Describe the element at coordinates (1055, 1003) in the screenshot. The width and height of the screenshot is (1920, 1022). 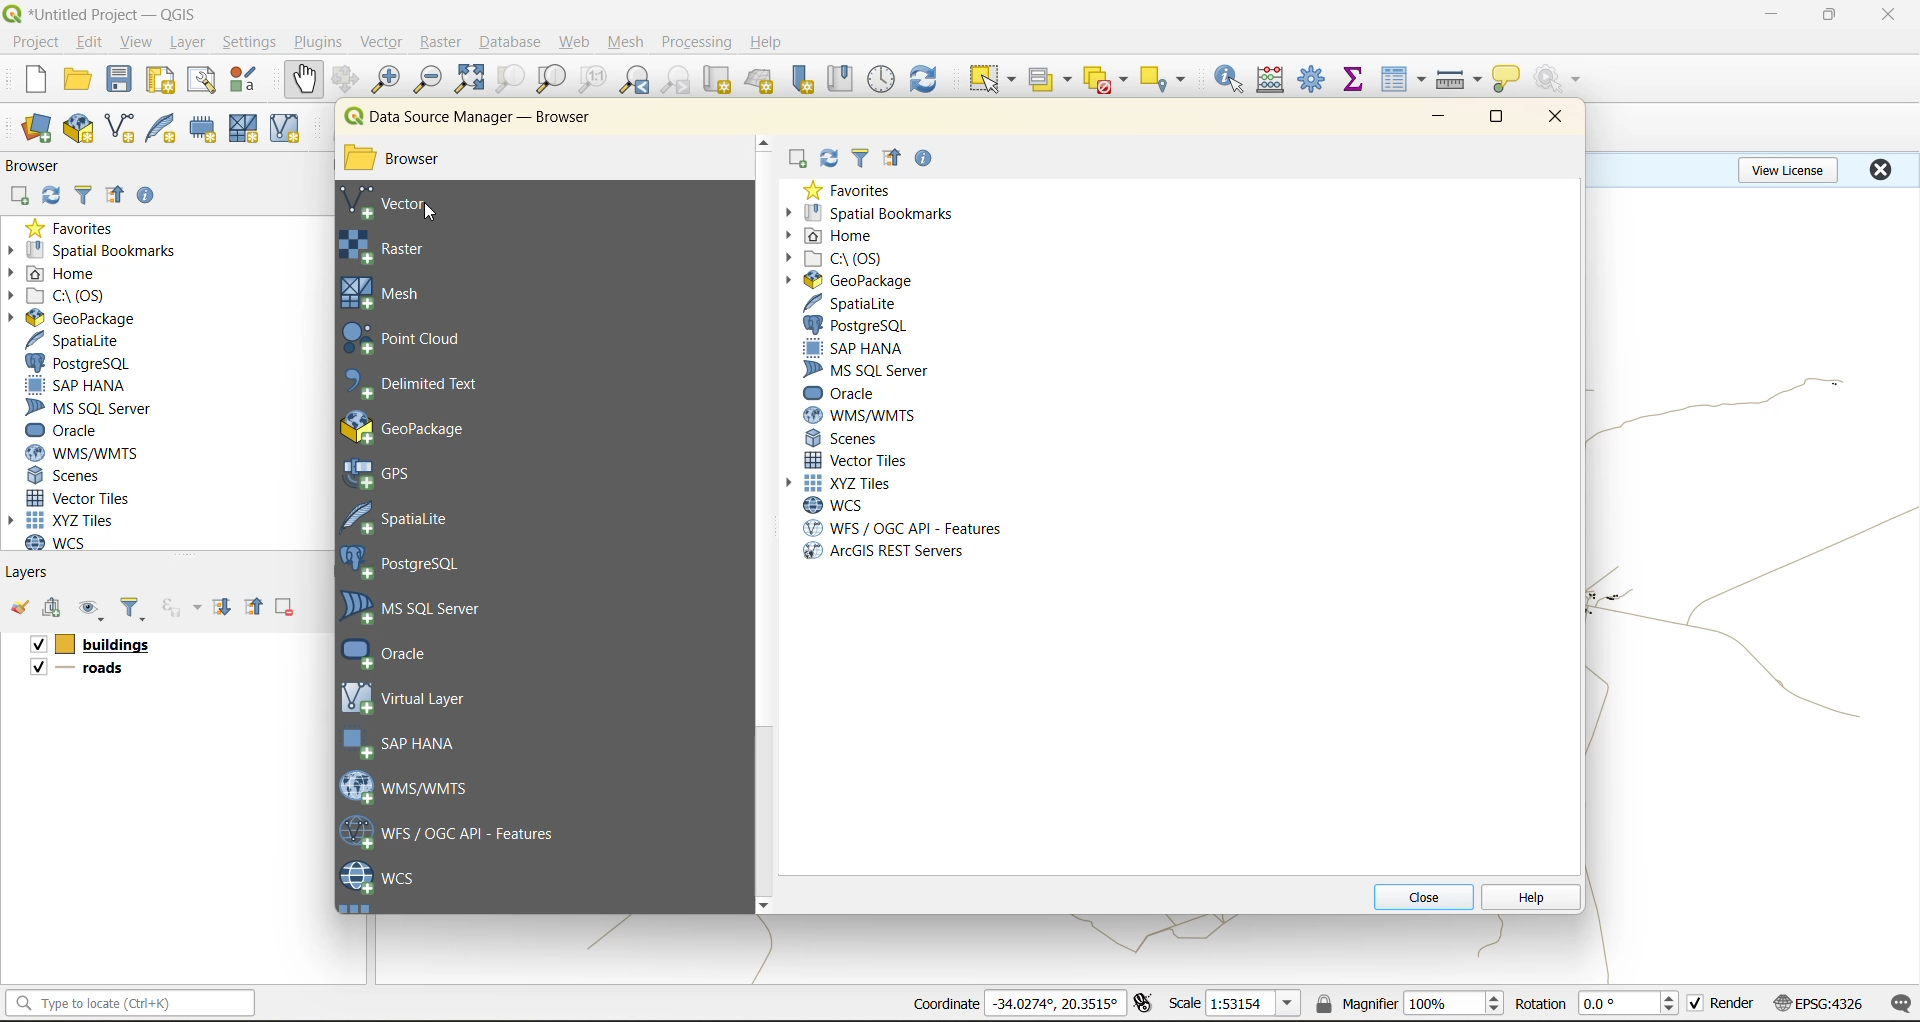
I see `coordinates` at that location.